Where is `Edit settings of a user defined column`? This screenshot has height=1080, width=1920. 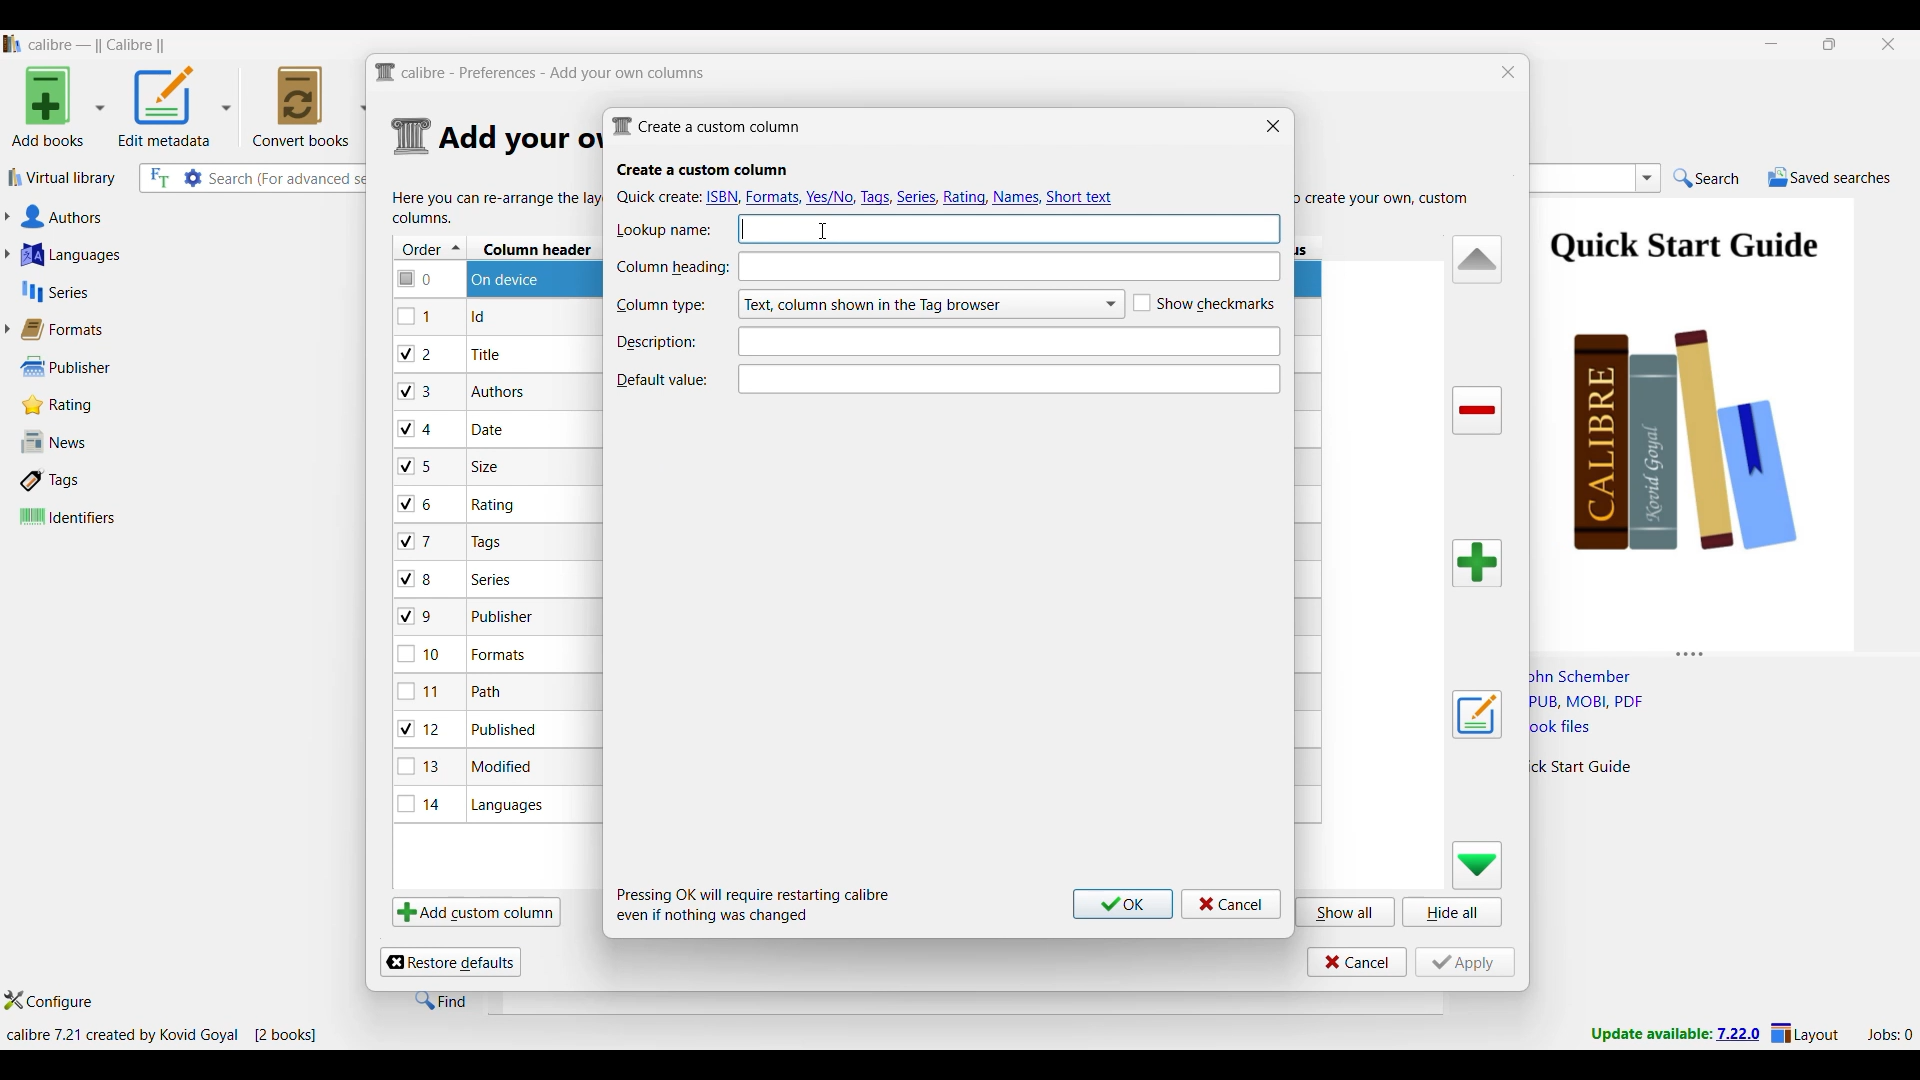
Edit settings of a user defined column is located at coordinates (1477, 715).